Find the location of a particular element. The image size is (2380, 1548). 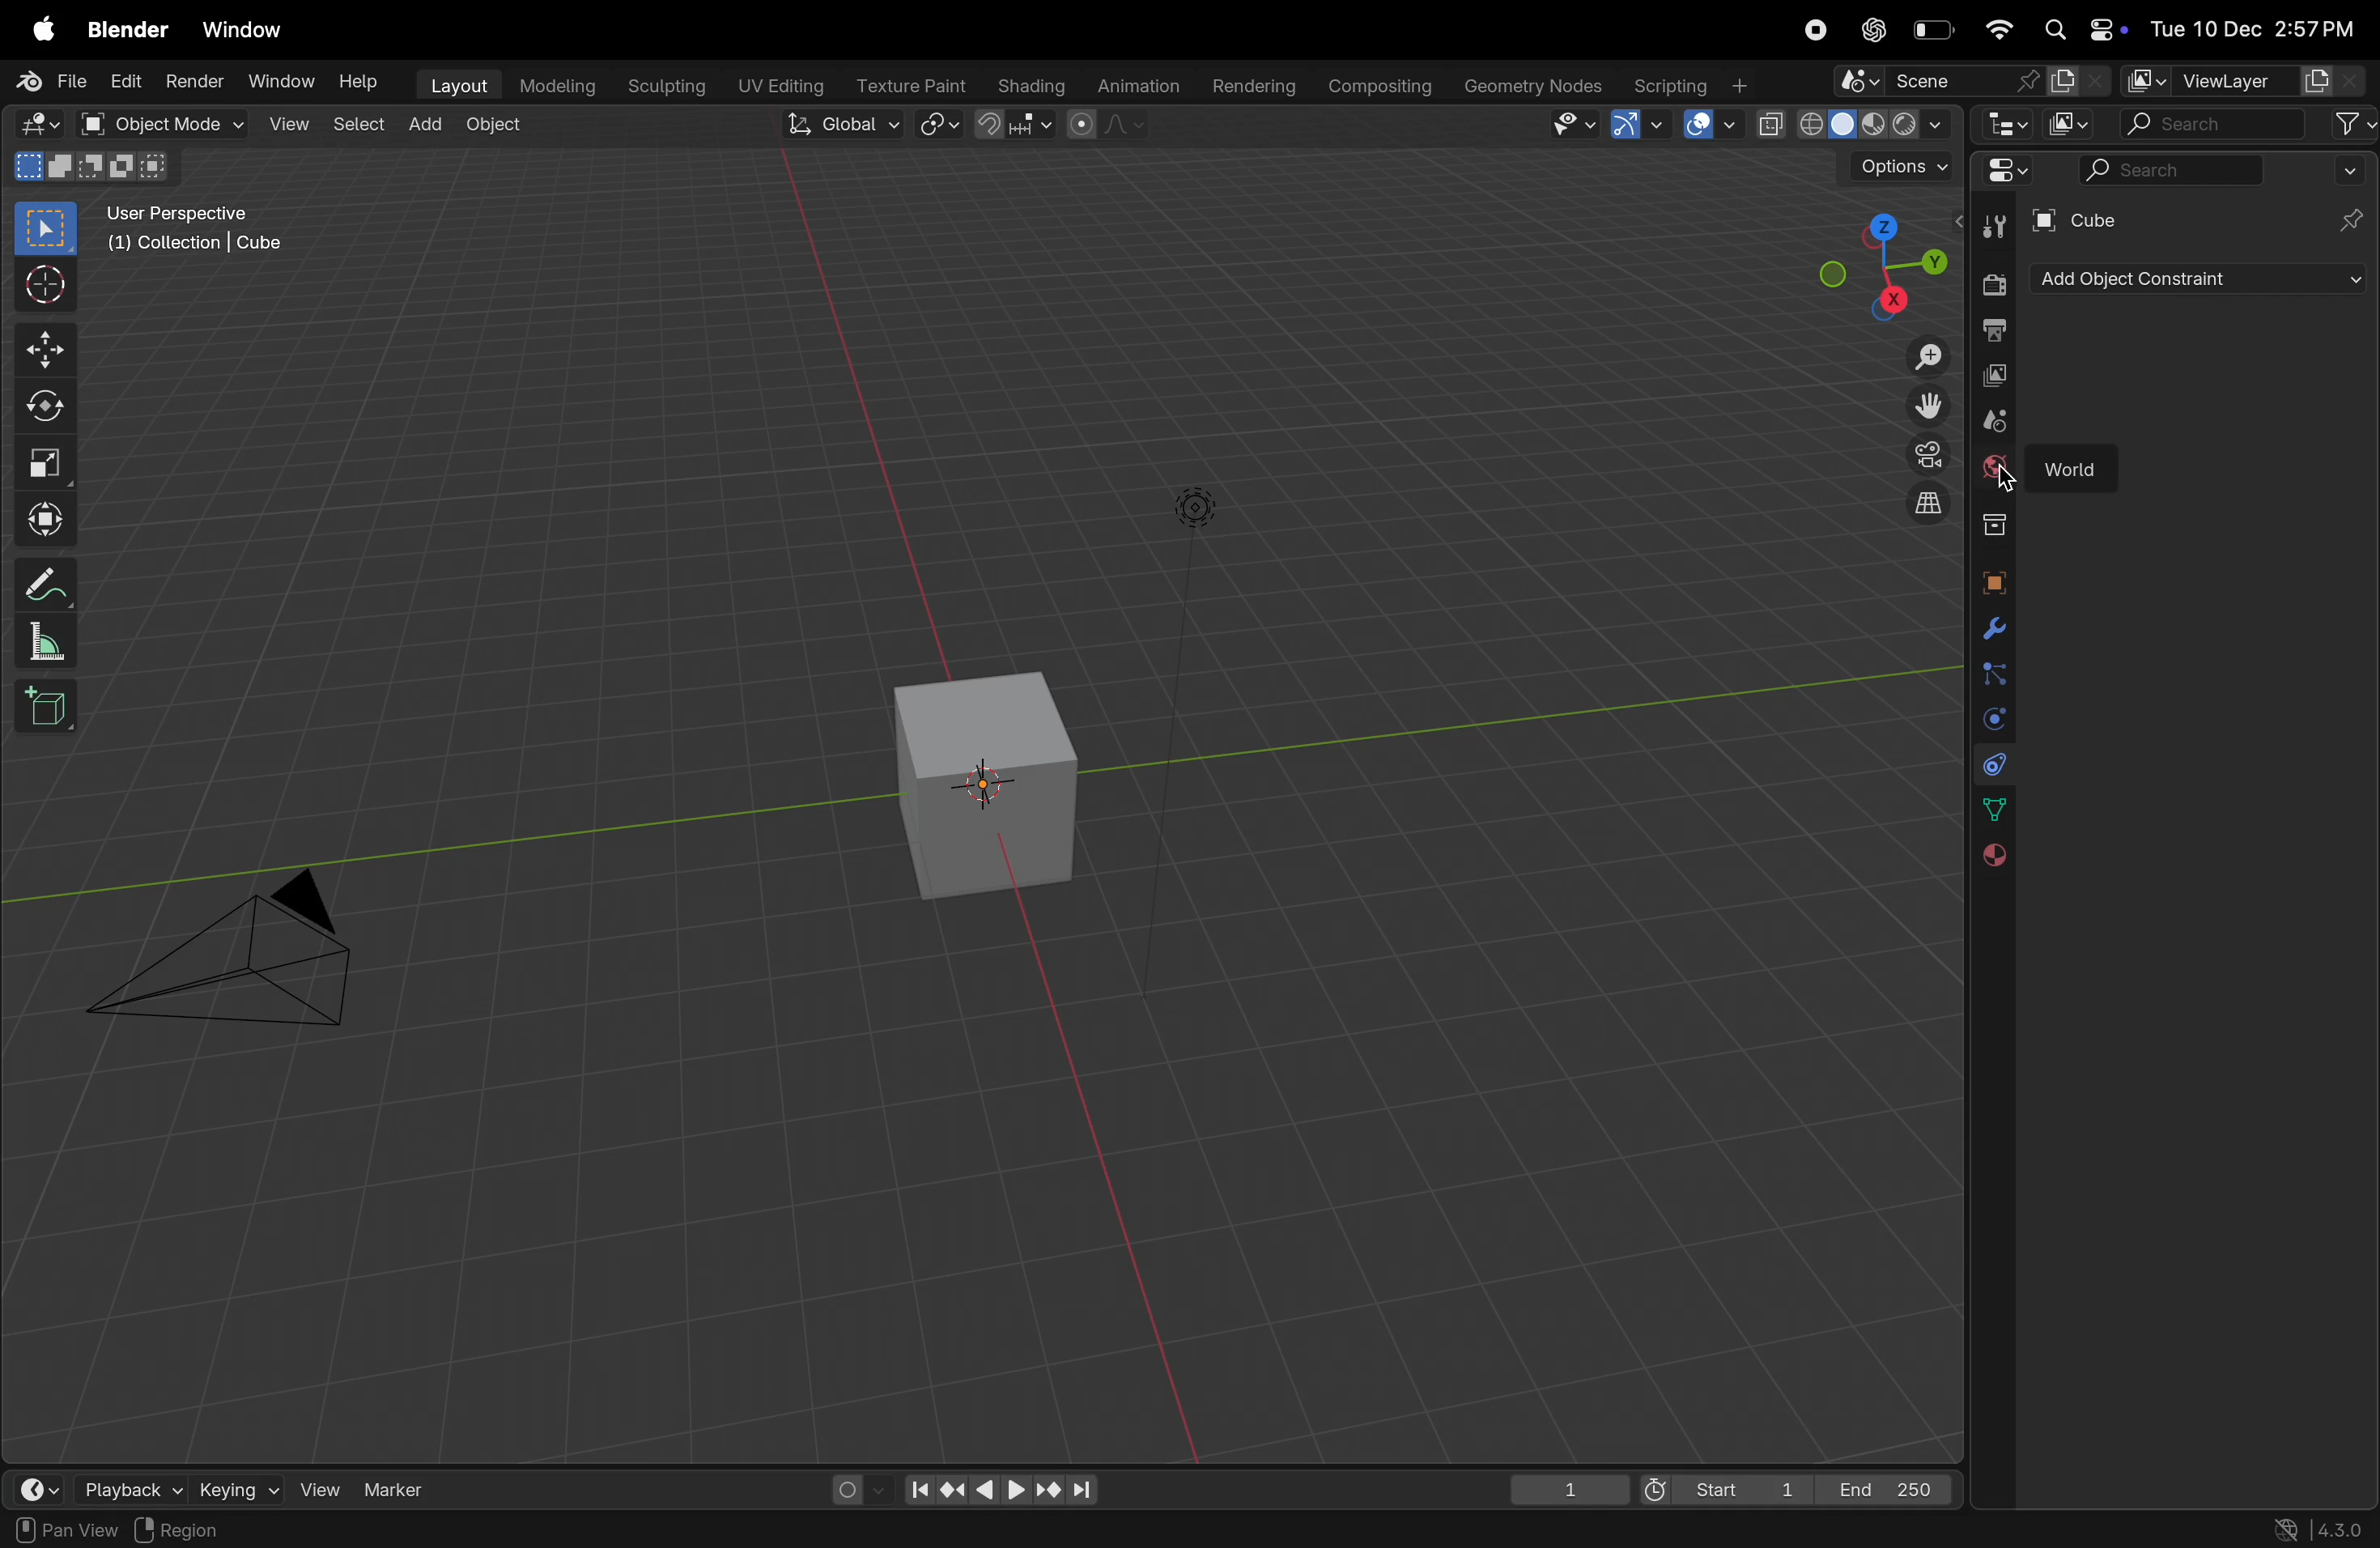

cursor is located at coordinates (47, 283).